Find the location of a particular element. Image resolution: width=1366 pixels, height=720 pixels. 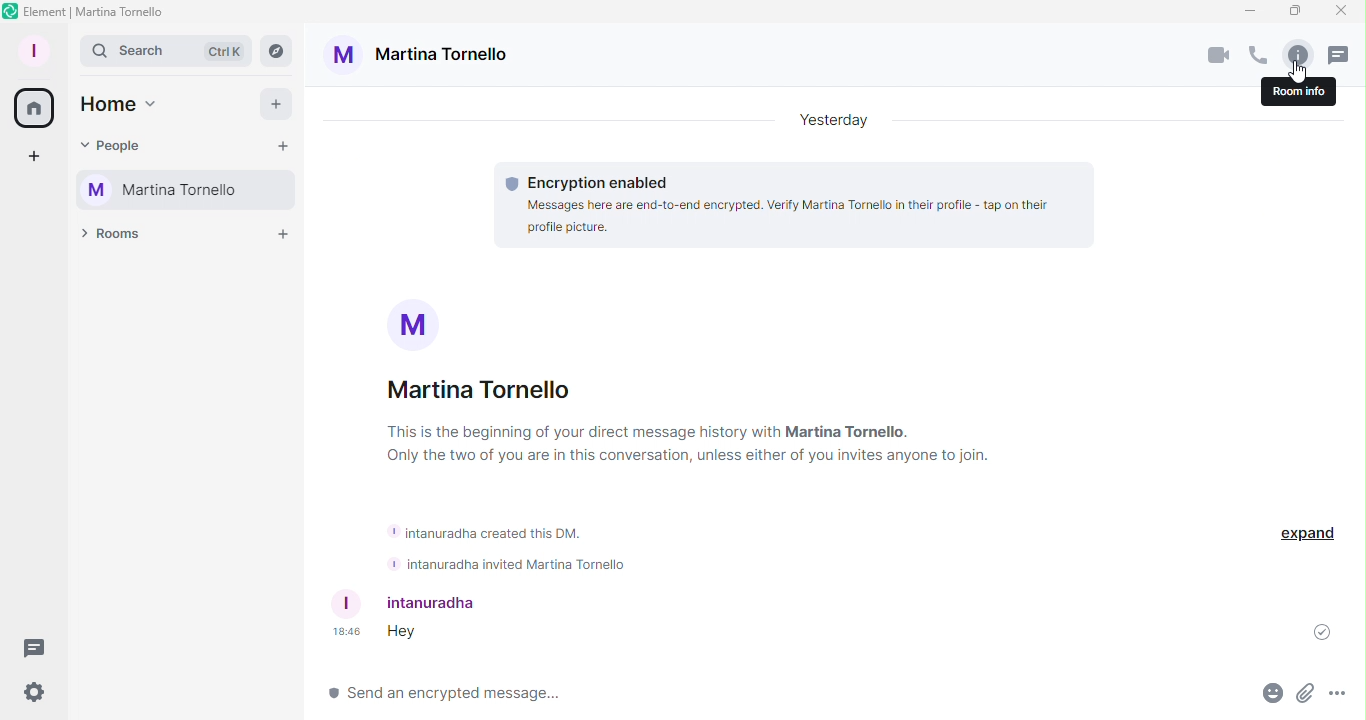

Create a space is located at coordinates (31, 159).